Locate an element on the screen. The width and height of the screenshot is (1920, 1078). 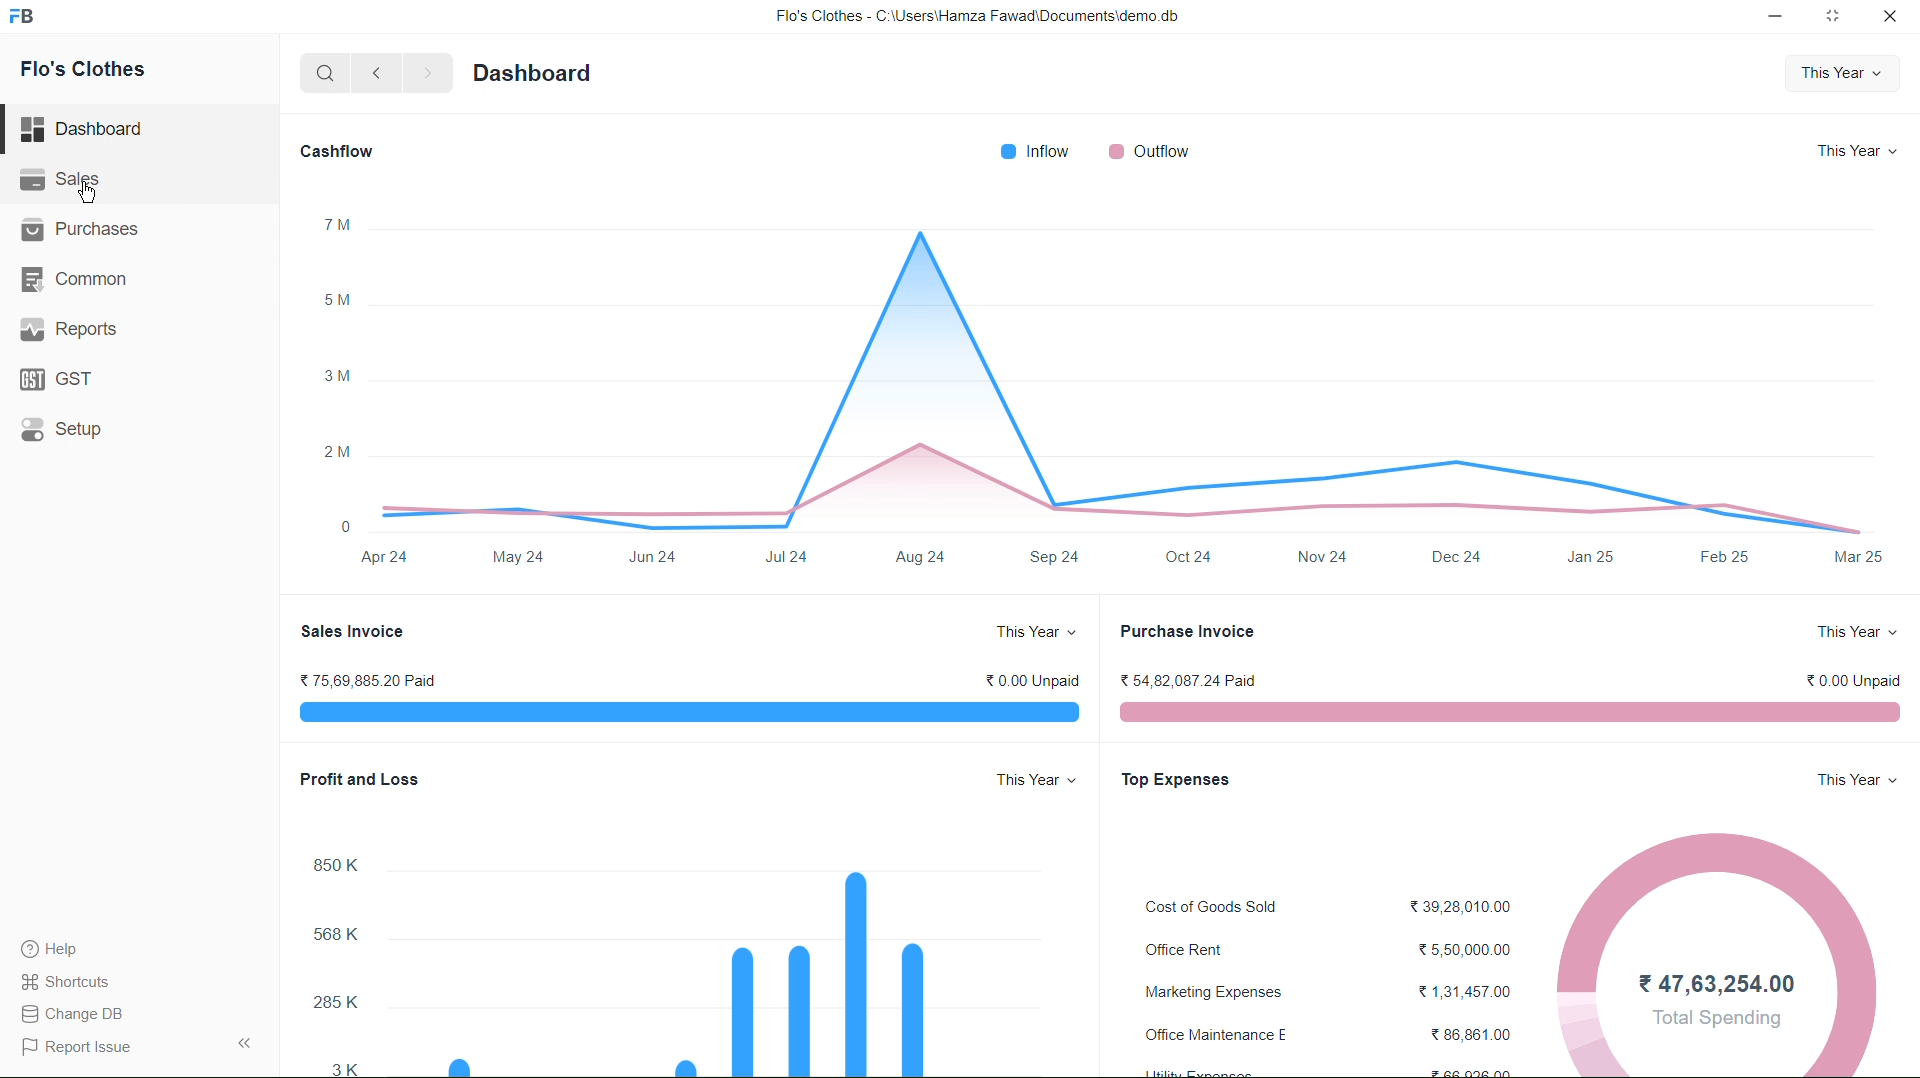
Jan 25 is located at coordinates (1592, 559).